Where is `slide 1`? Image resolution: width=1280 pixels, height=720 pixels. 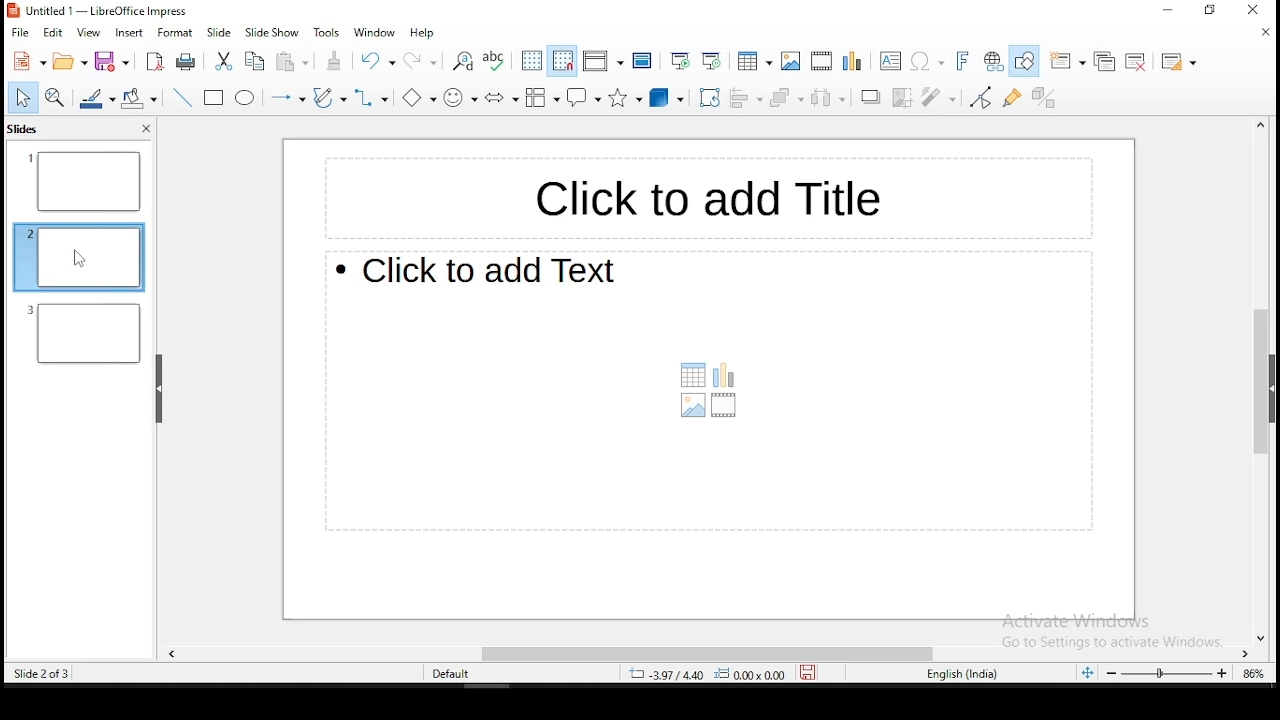 slide 1 is located at coordinates (84, 182).